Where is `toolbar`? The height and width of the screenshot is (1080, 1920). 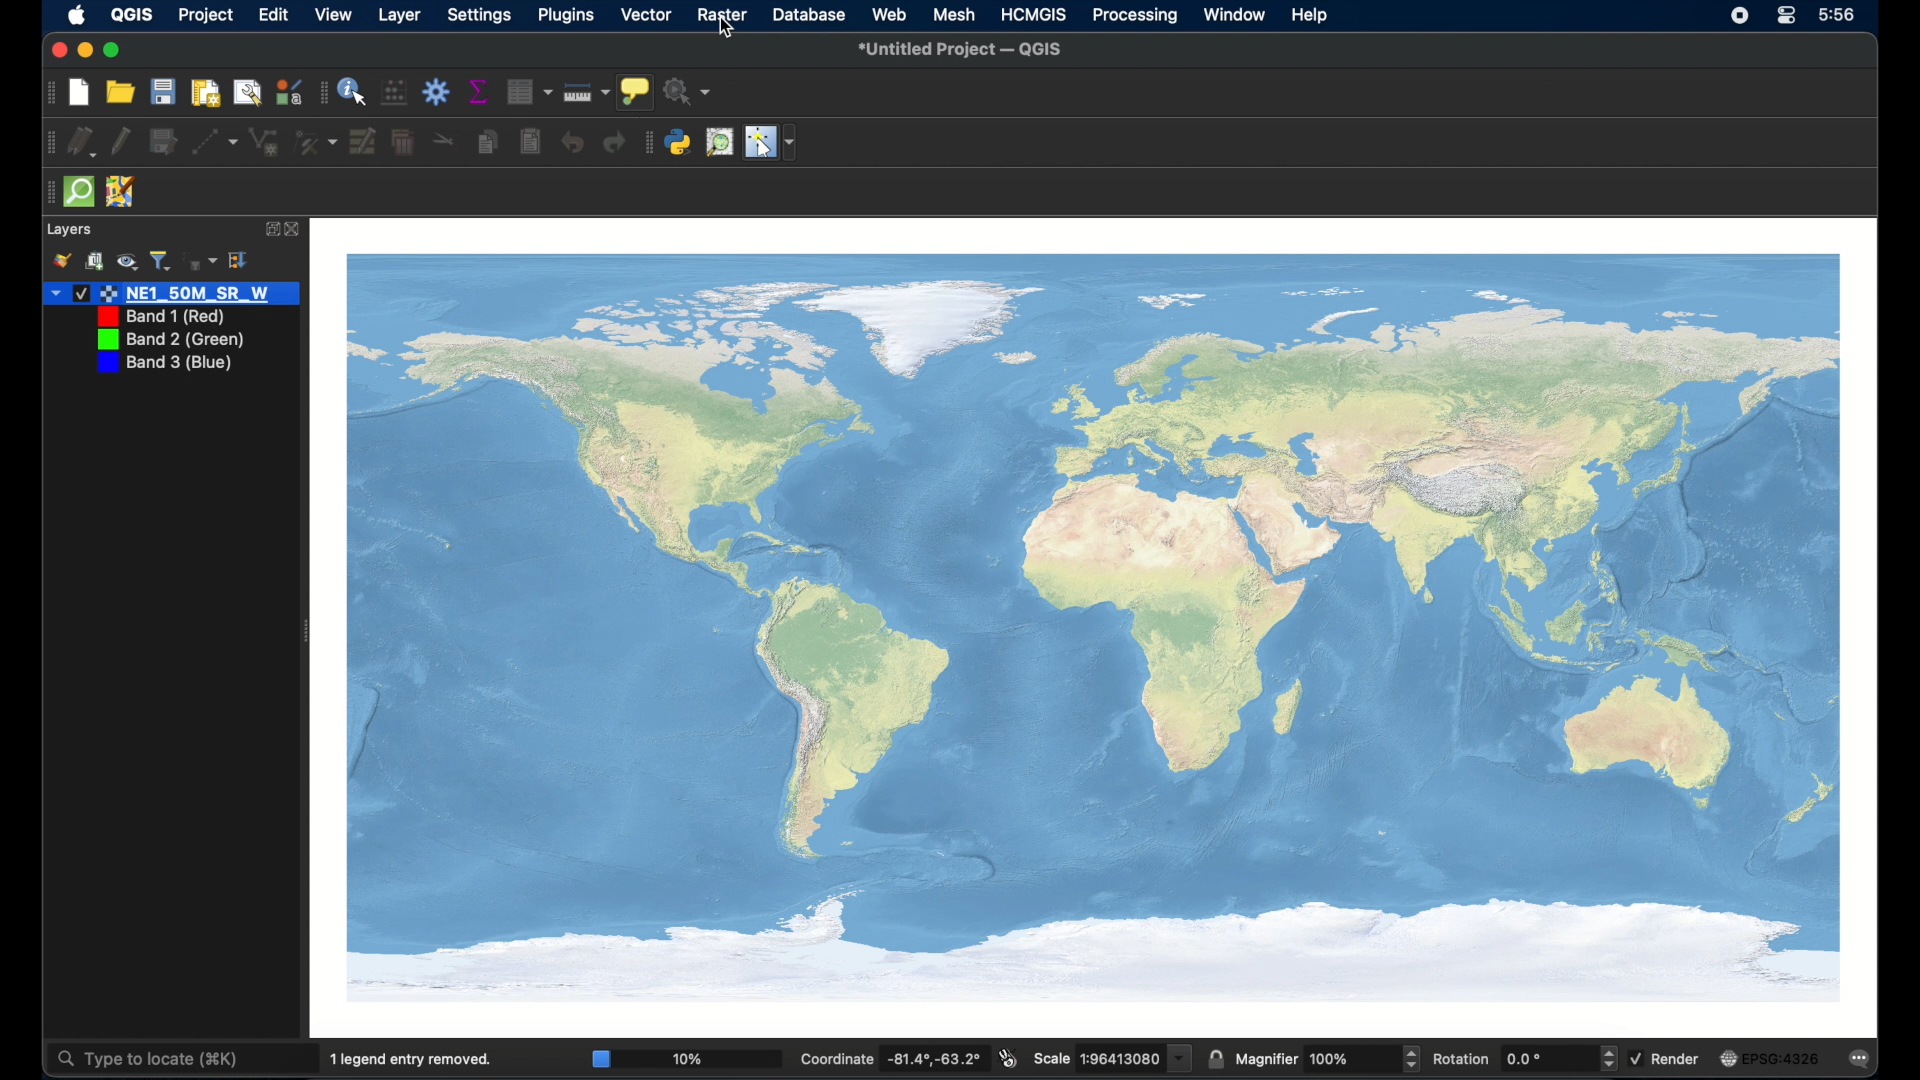 toolbar is located at coordinates (437, 93).